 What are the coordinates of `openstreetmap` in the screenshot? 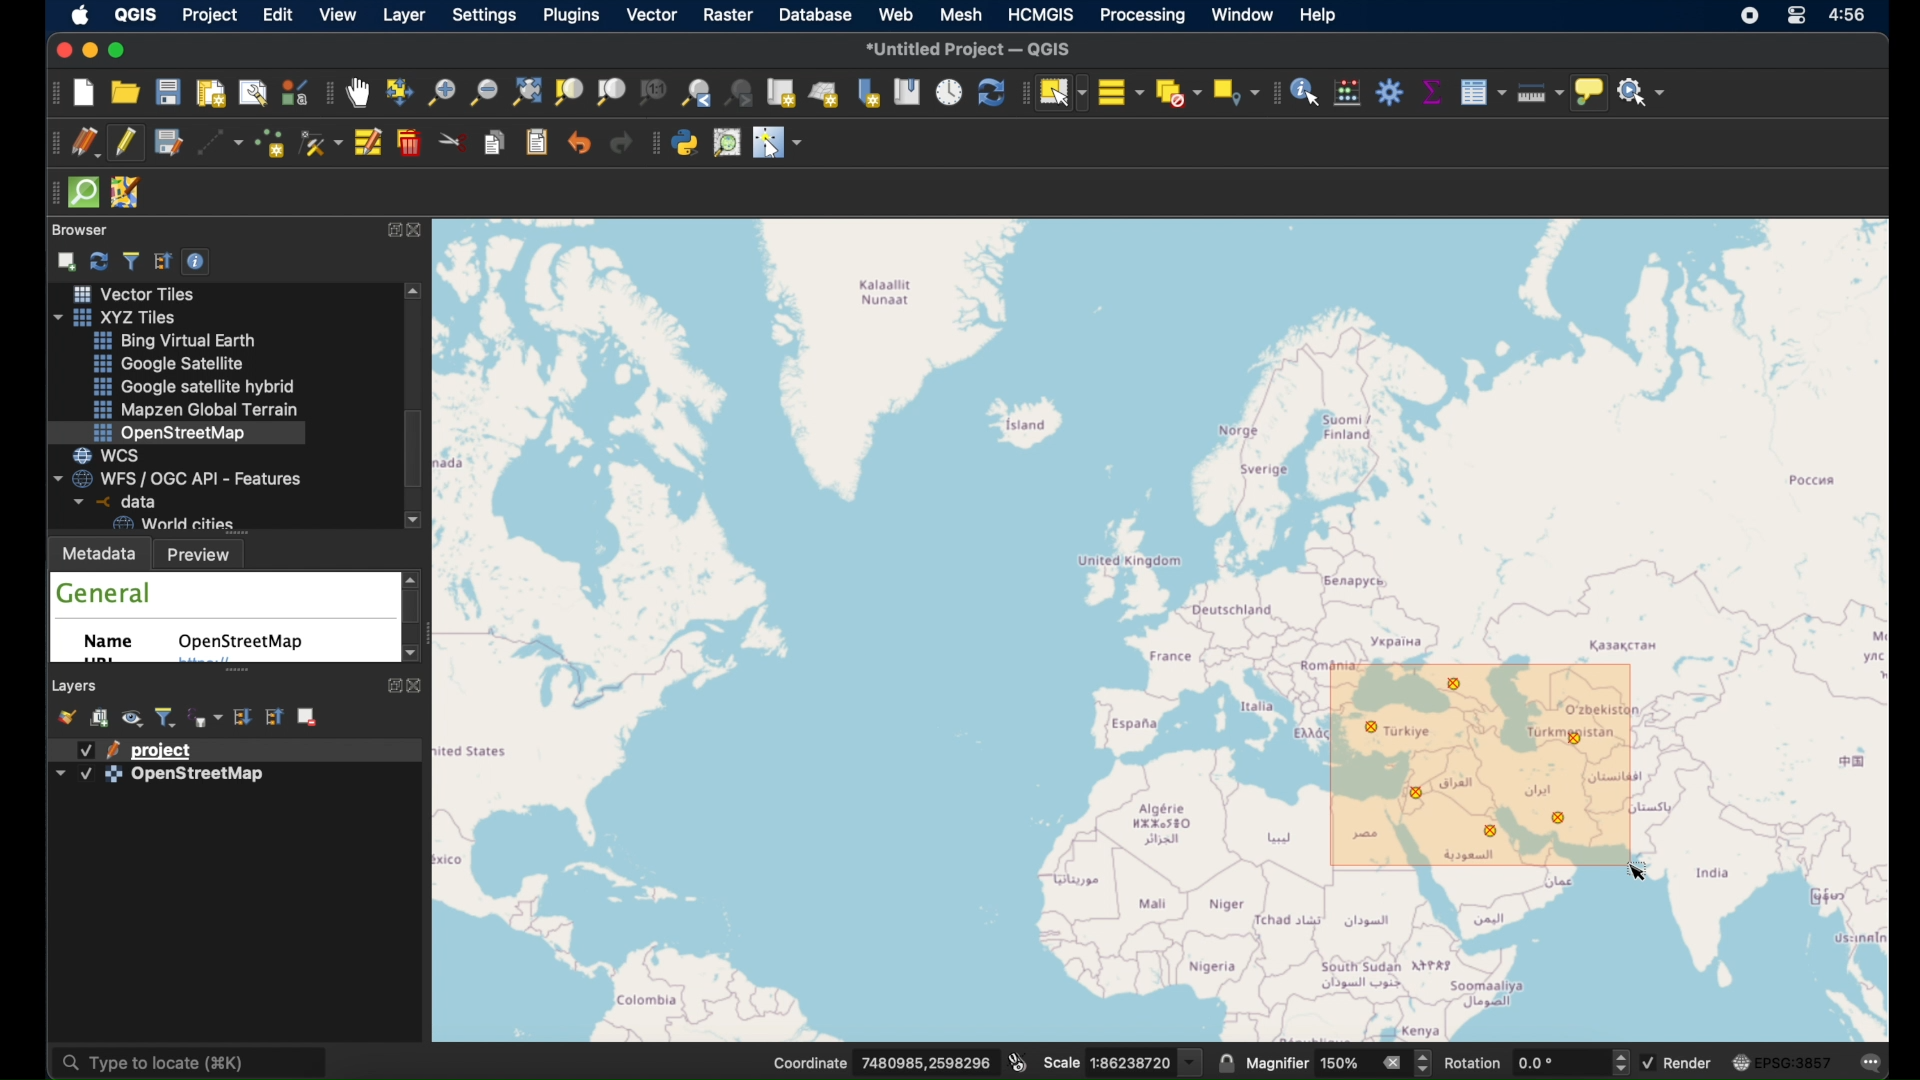 It's located at (245, 642).